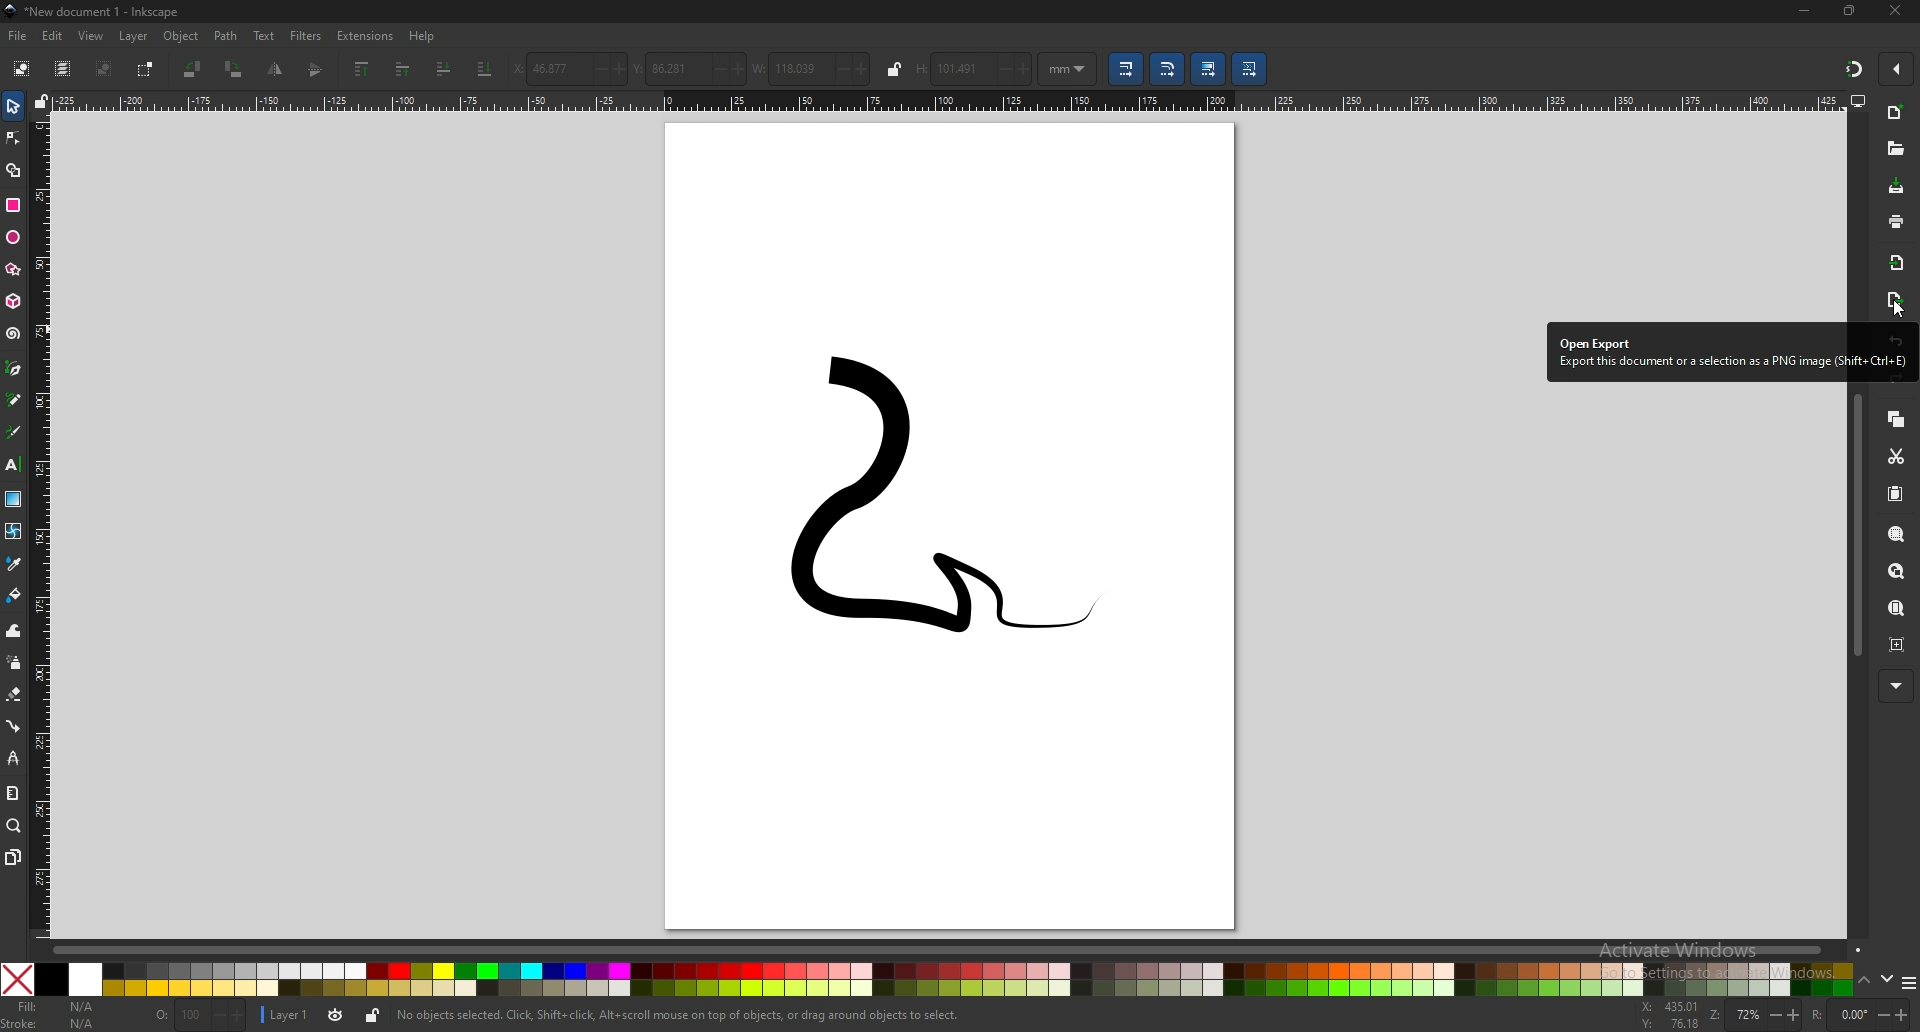 This screenshot has height=1032, width=1920. Describe the element at coordinates (689, 68) in the screenshot. I see `y coordinates` at that location.